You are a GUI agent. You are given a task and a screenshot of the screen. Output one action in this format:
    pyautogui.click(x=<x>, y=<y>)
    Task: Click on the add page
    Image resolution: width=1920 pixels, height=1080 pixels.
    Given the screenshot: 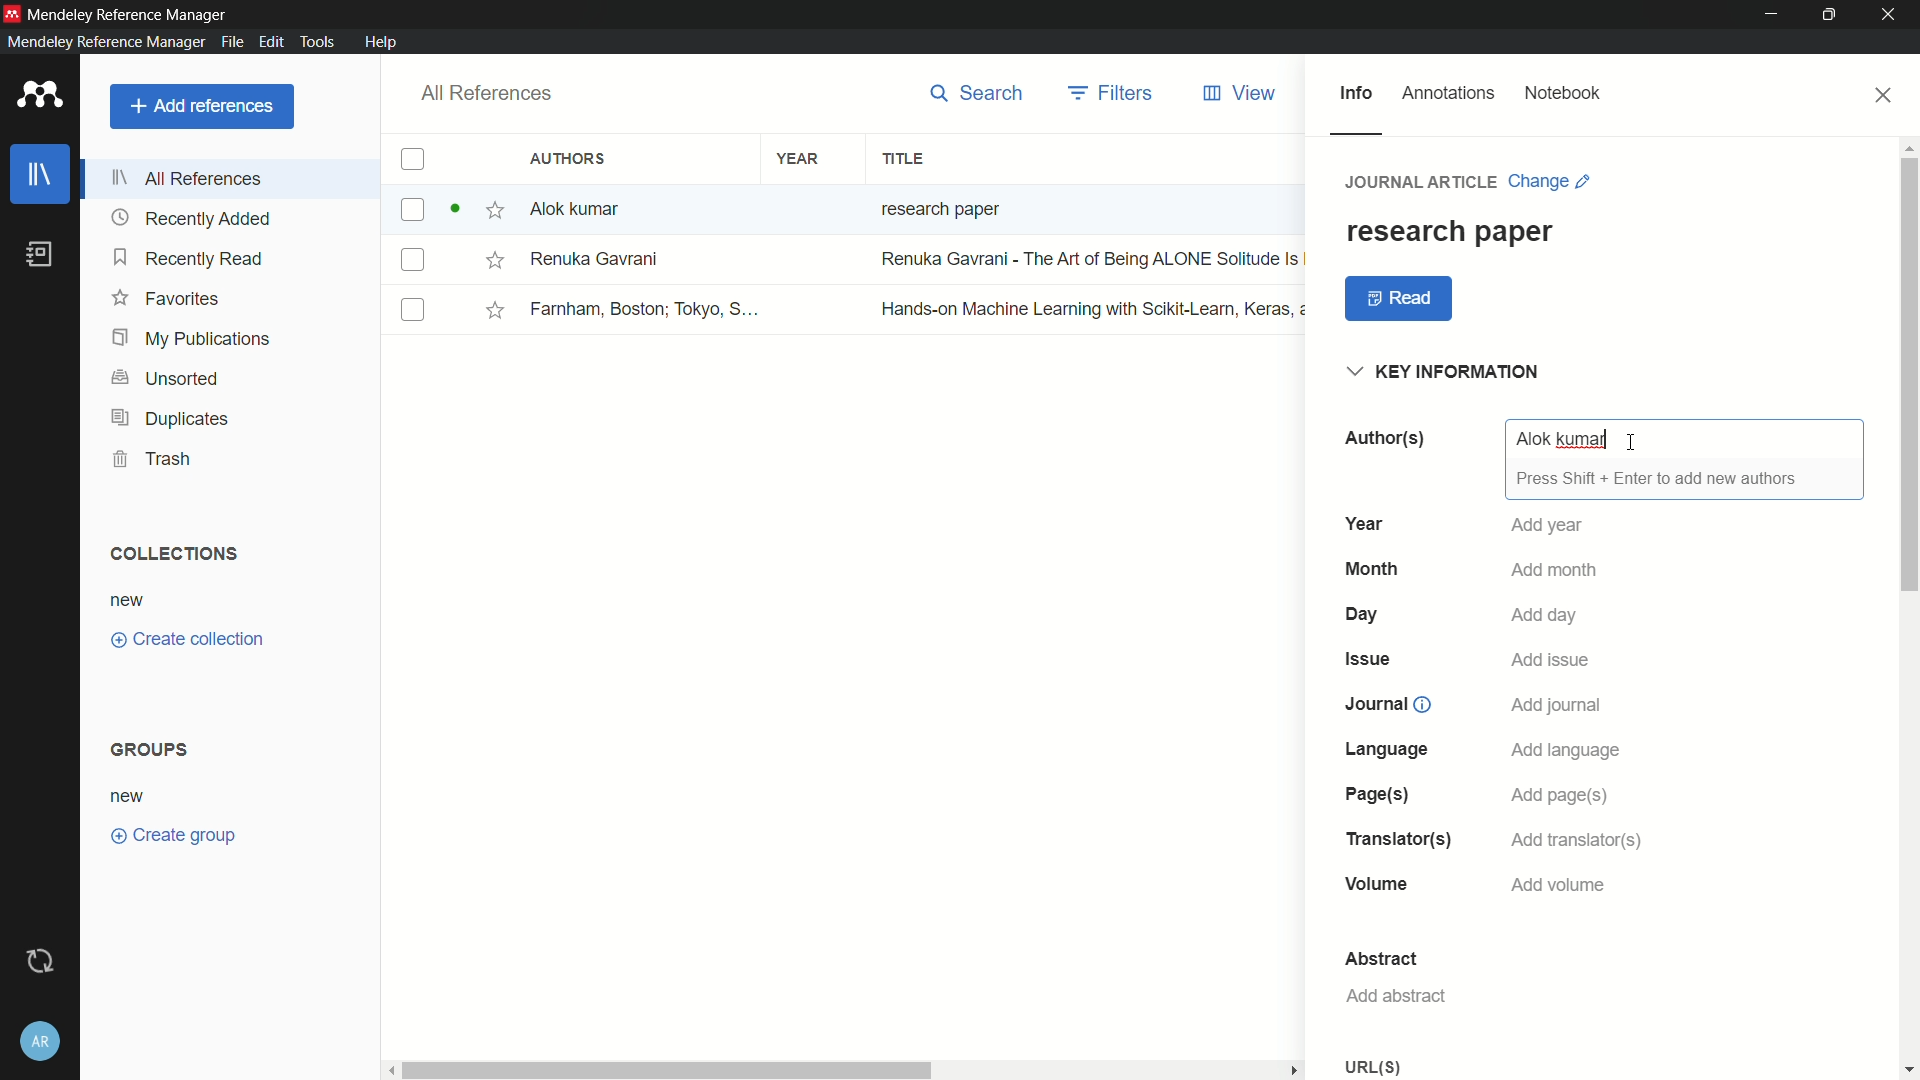 What is the action you would take?
    pyautogui.click(x=1561, y=795)
    